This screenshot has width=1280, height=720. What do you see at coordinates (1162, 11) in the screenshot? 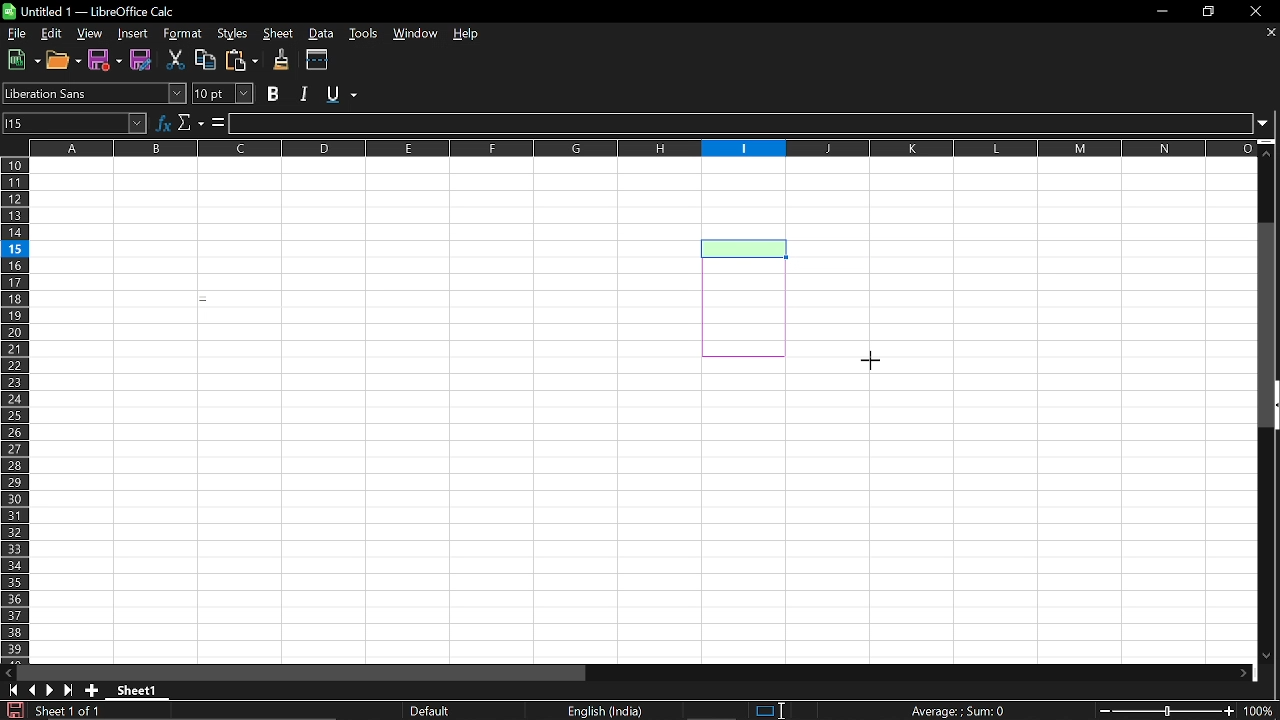
I see `Minimize` at bounding box center [1162, 11].